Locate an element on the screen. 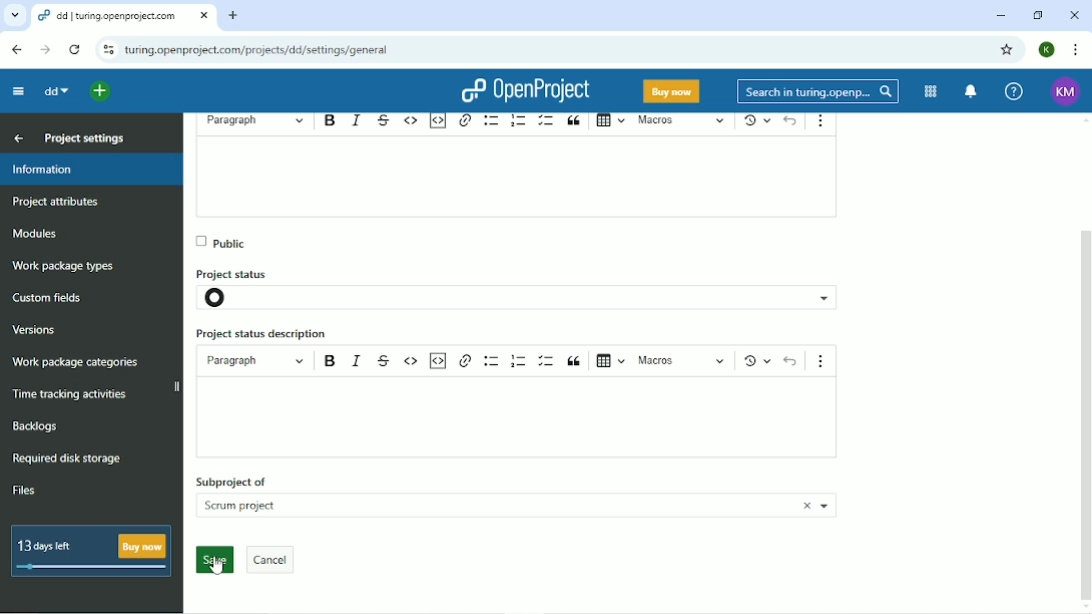 This screenshot has height=614, width=1092. more projects is located at coordinates (824, 511).